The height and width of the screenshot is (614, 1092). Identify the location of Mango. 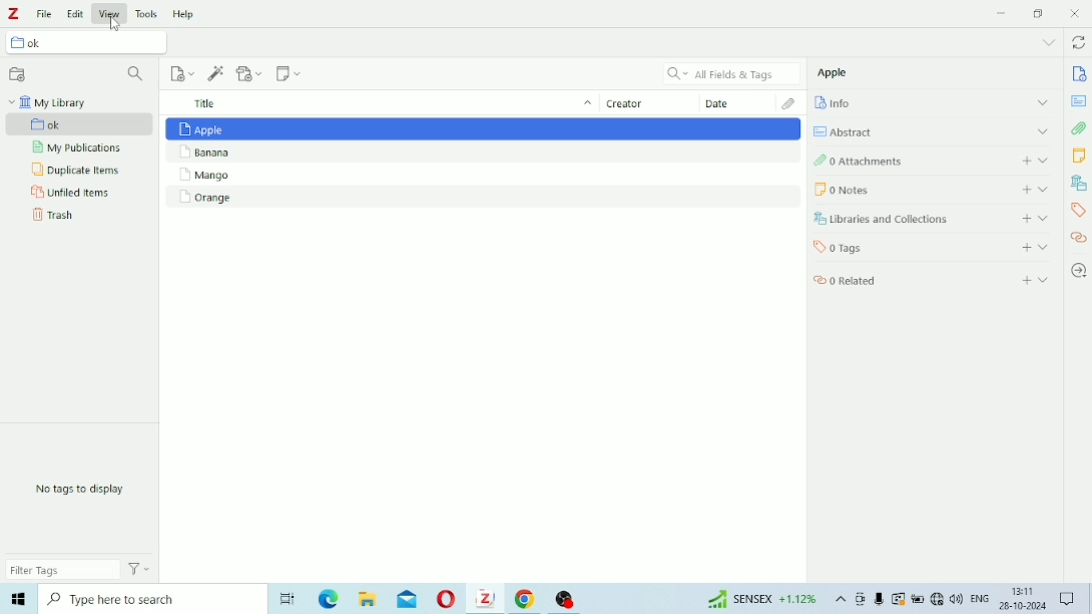
(478, 177).